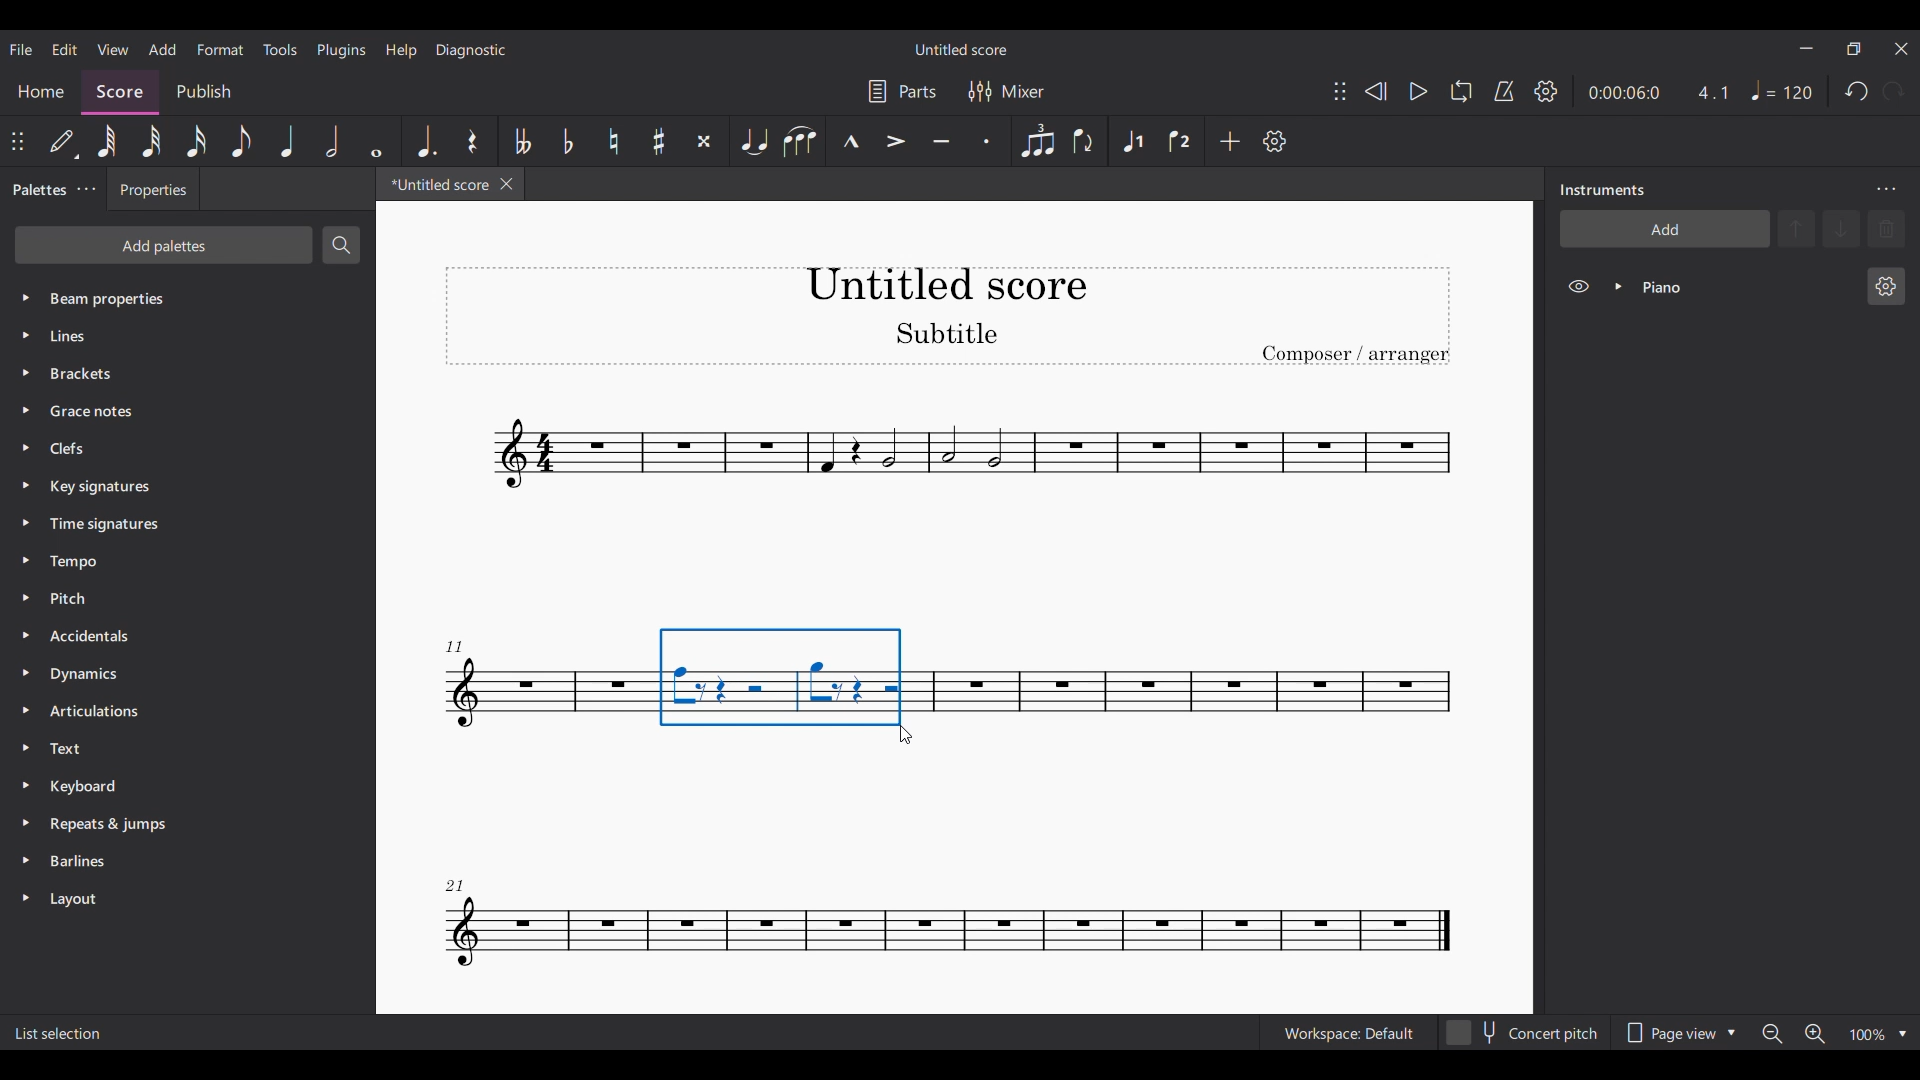 This screenshot has width=1920, height=1080. What do you see at coordinates (947, 316) in the screenshot?
I see `Score title, sub-title and composer / arranger` at bounding box center [947, 316].